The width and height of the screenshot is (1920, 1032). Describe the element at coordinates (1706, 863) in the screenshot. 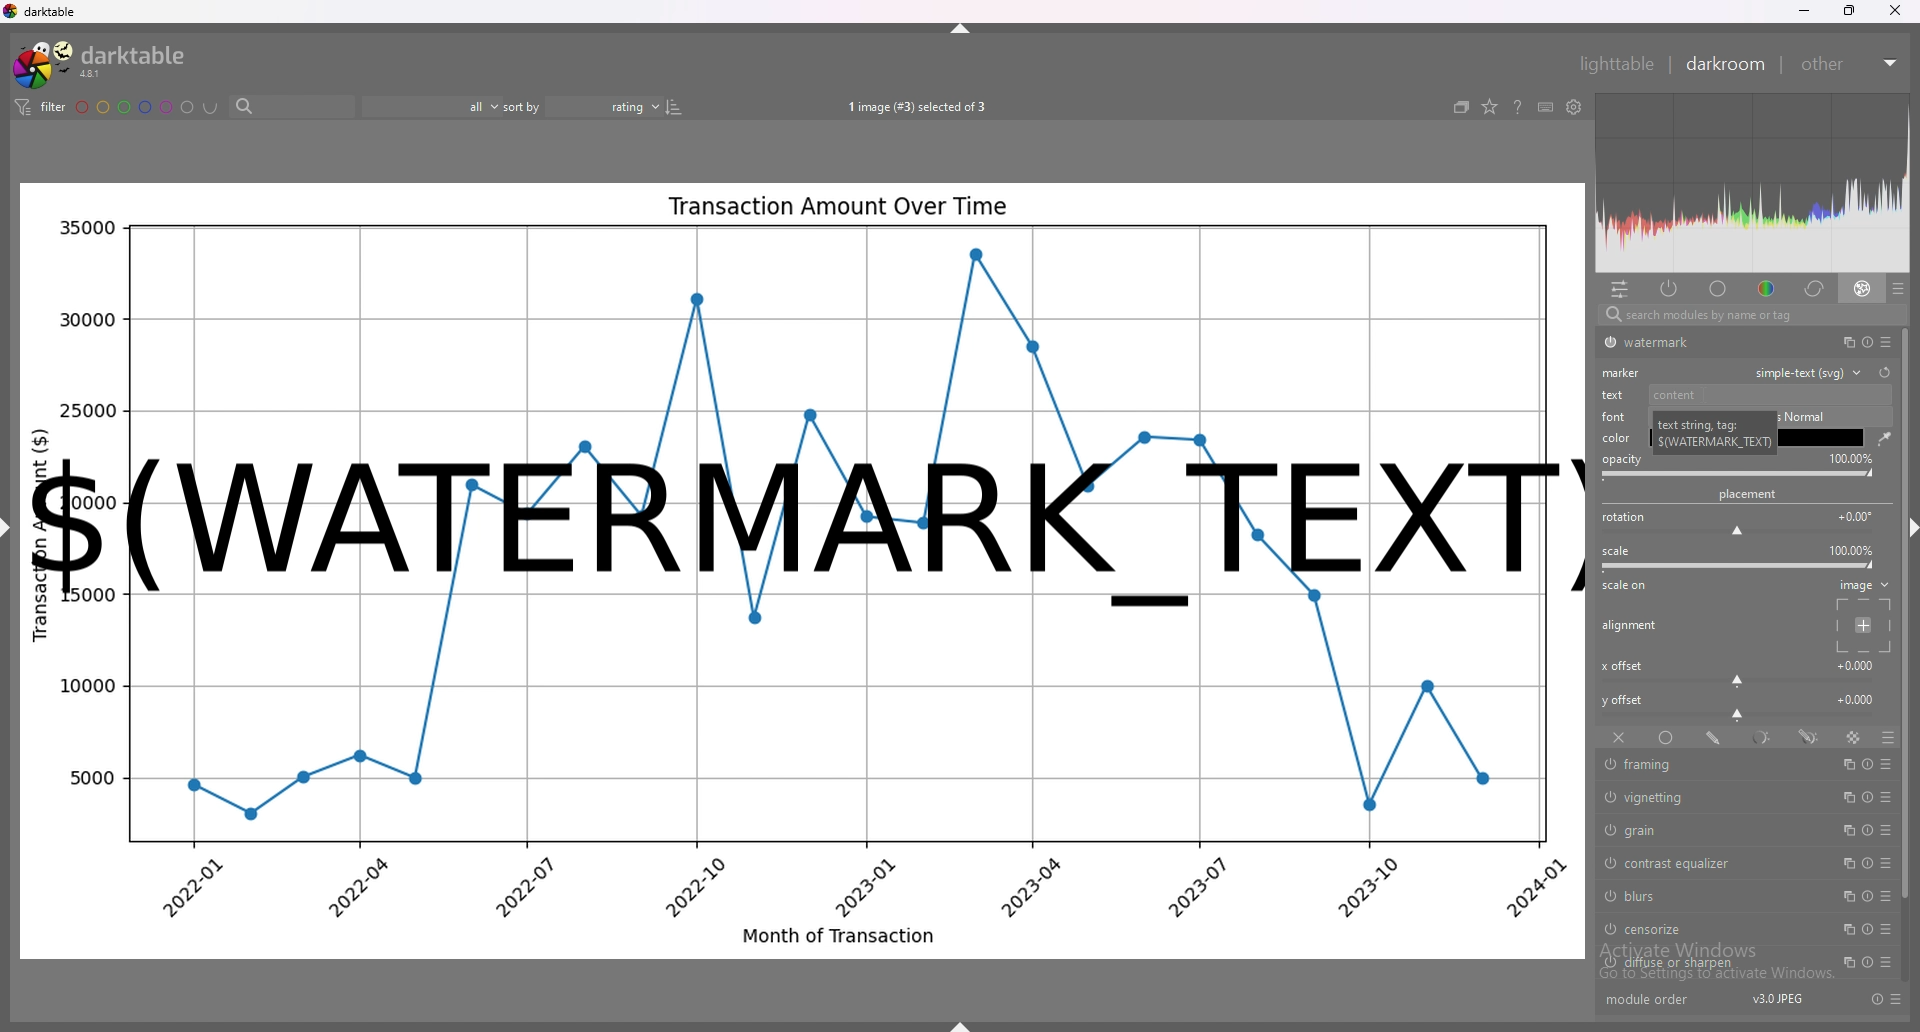

I see `contrast equalizer` at that location.